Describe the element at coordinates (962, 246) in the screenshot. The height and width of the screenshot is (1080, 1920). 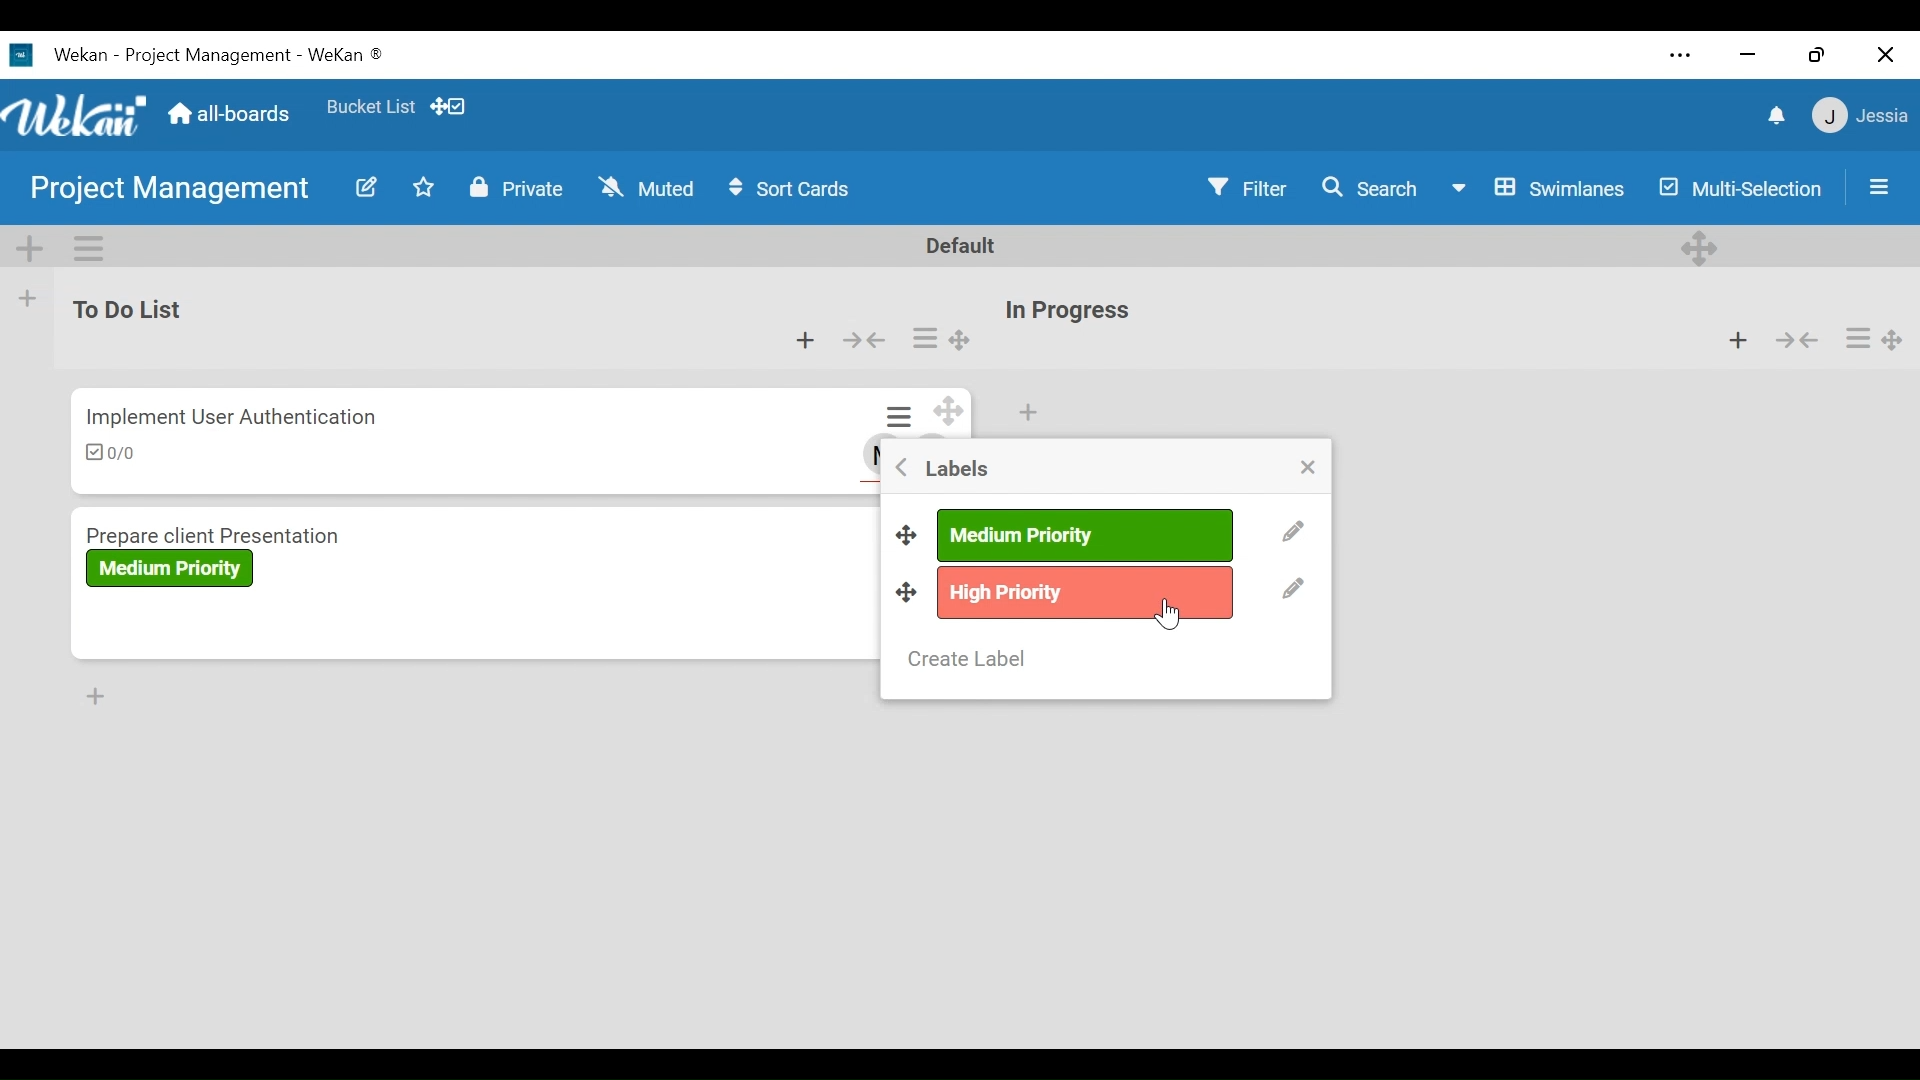
I see `Default` at that location.